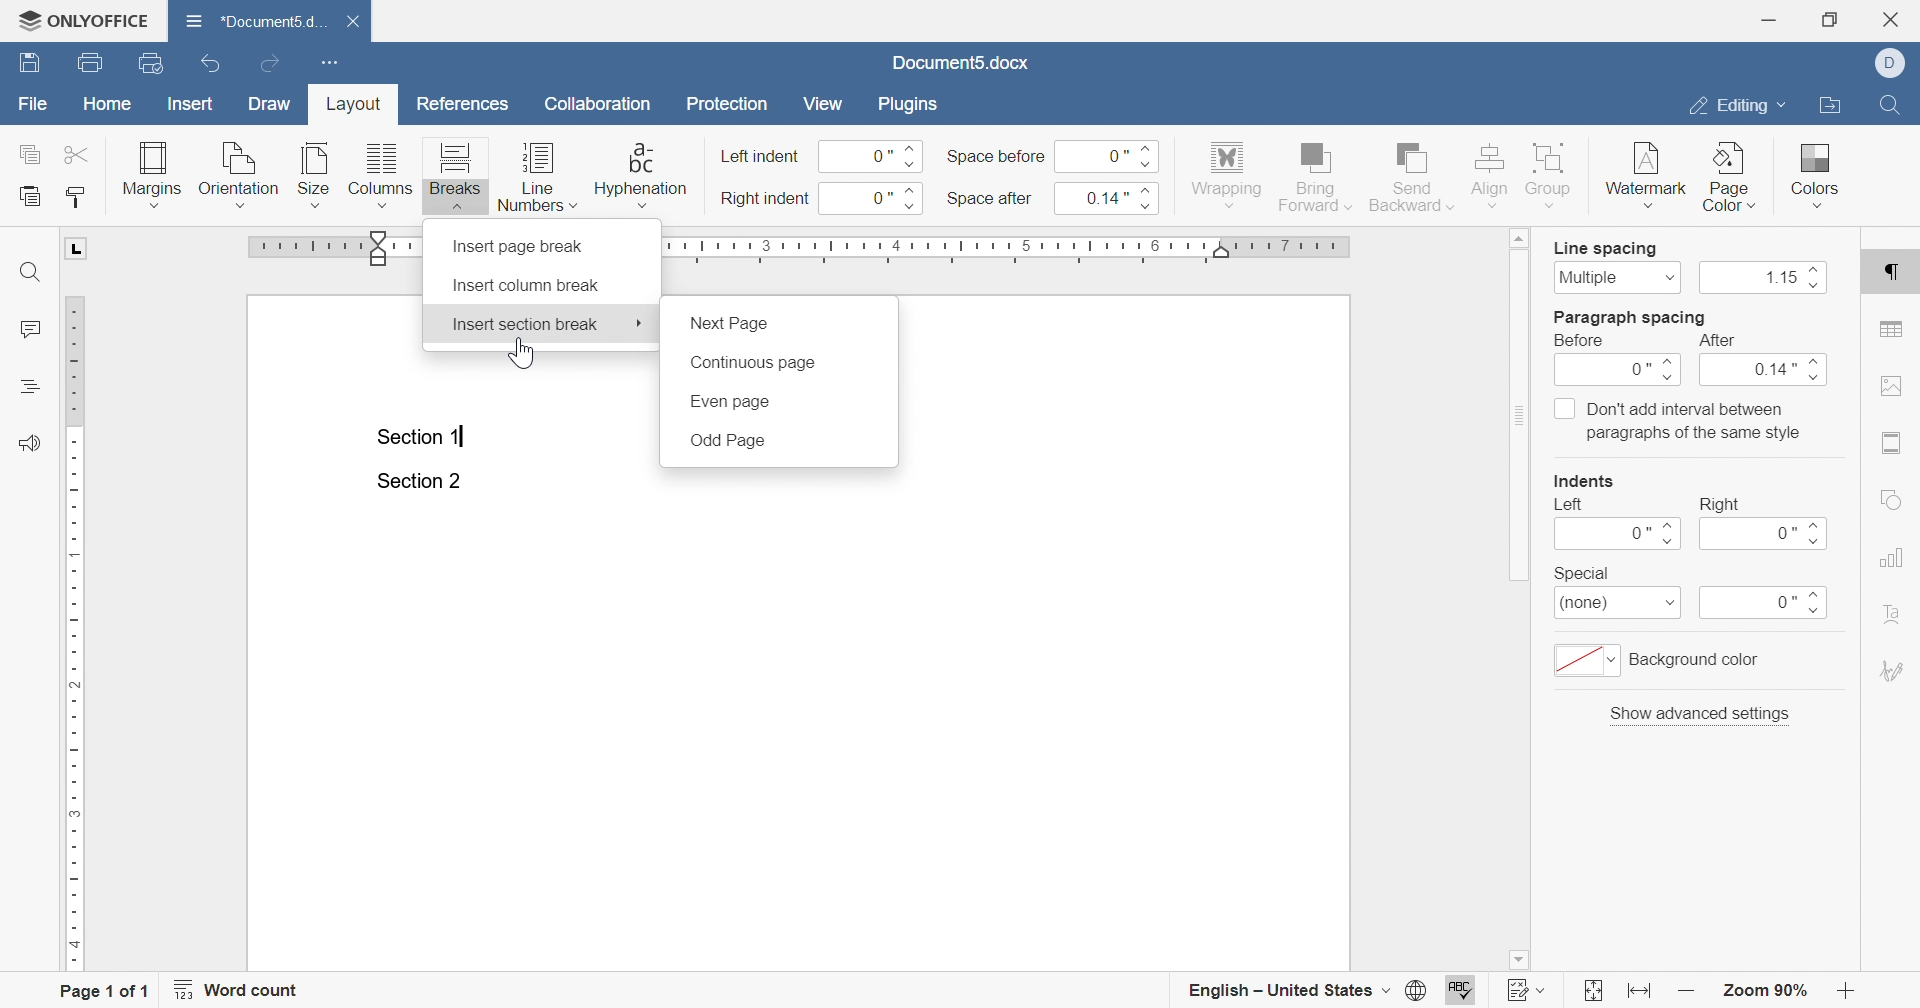 This screenshot has height=1008, width=1920. What do you see at coordinates (1849, 990) in the screenshot?
I see `zoom out` at bounding box center [1849, 990].